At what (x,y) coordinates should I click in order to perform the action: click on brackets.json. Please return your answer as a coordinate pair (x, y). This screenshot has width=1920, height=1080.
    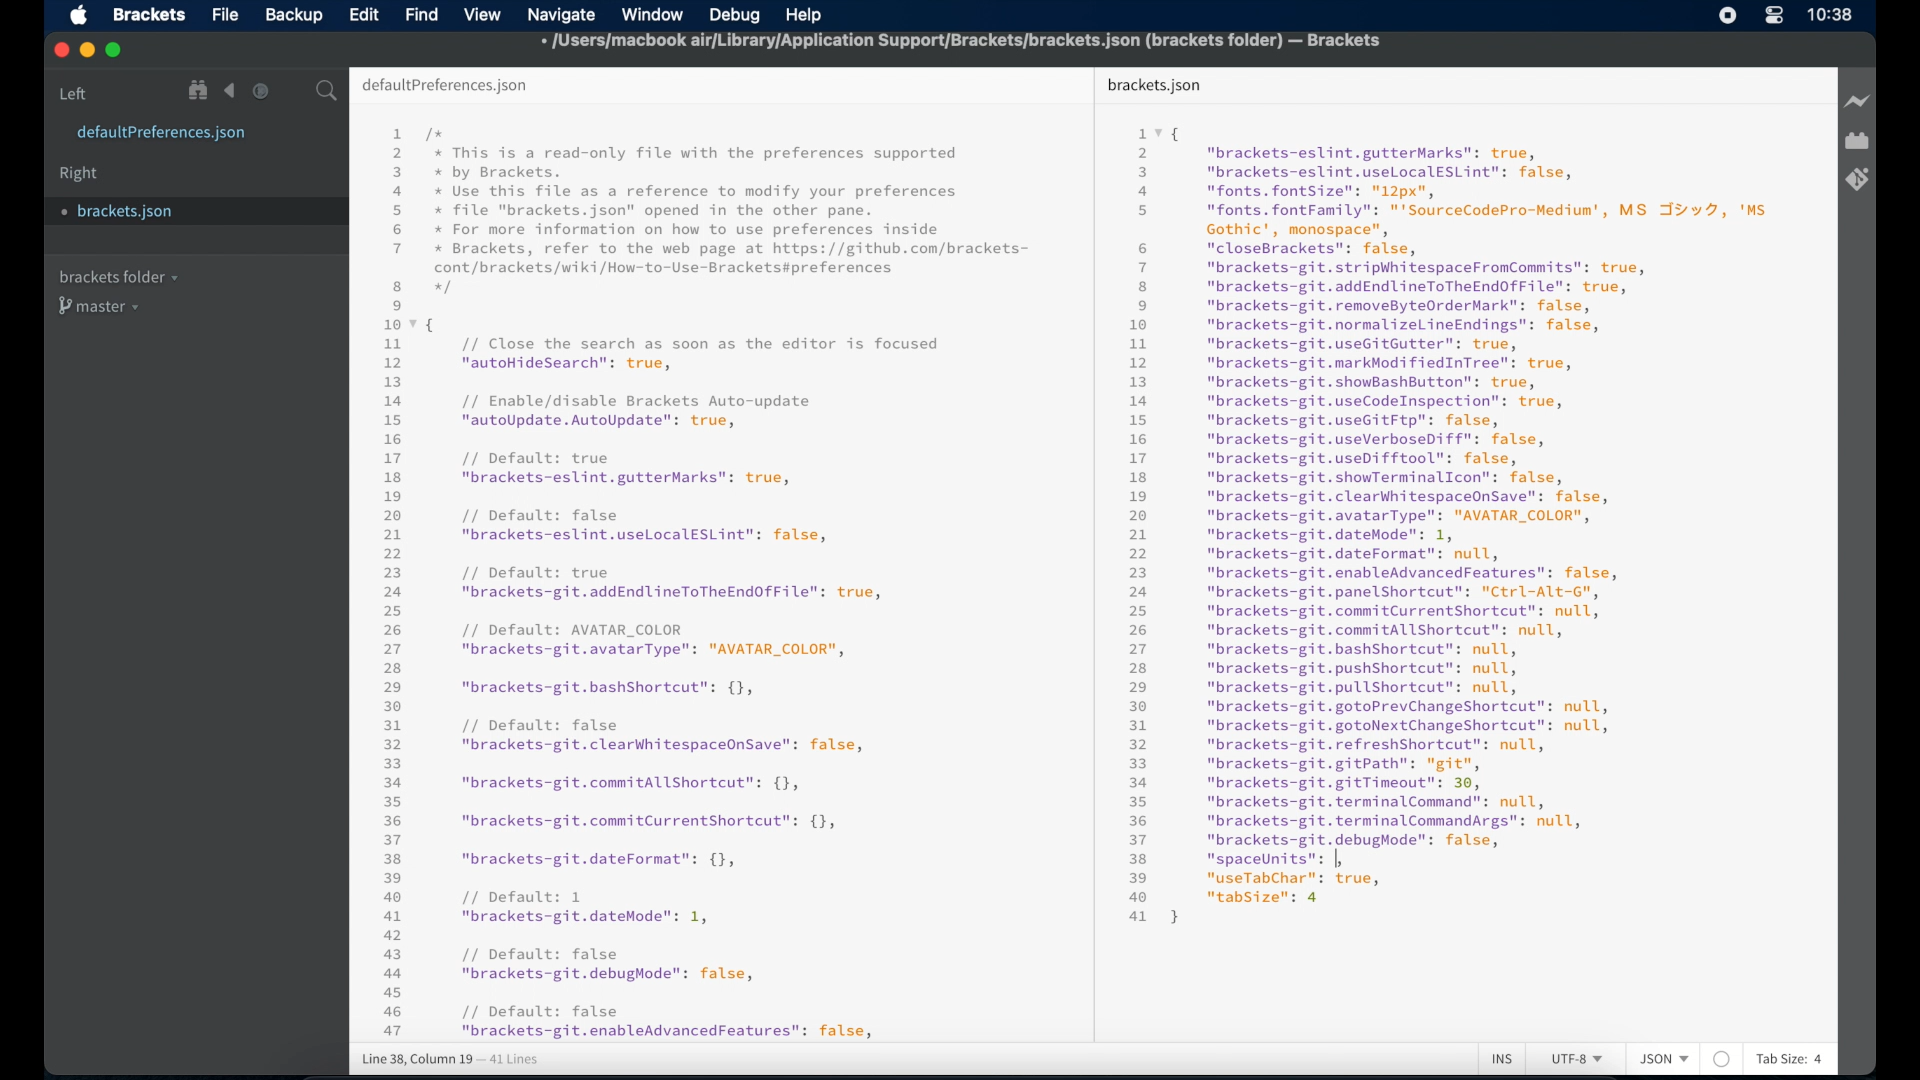
    Looking at the image, I should click on (127, 212).